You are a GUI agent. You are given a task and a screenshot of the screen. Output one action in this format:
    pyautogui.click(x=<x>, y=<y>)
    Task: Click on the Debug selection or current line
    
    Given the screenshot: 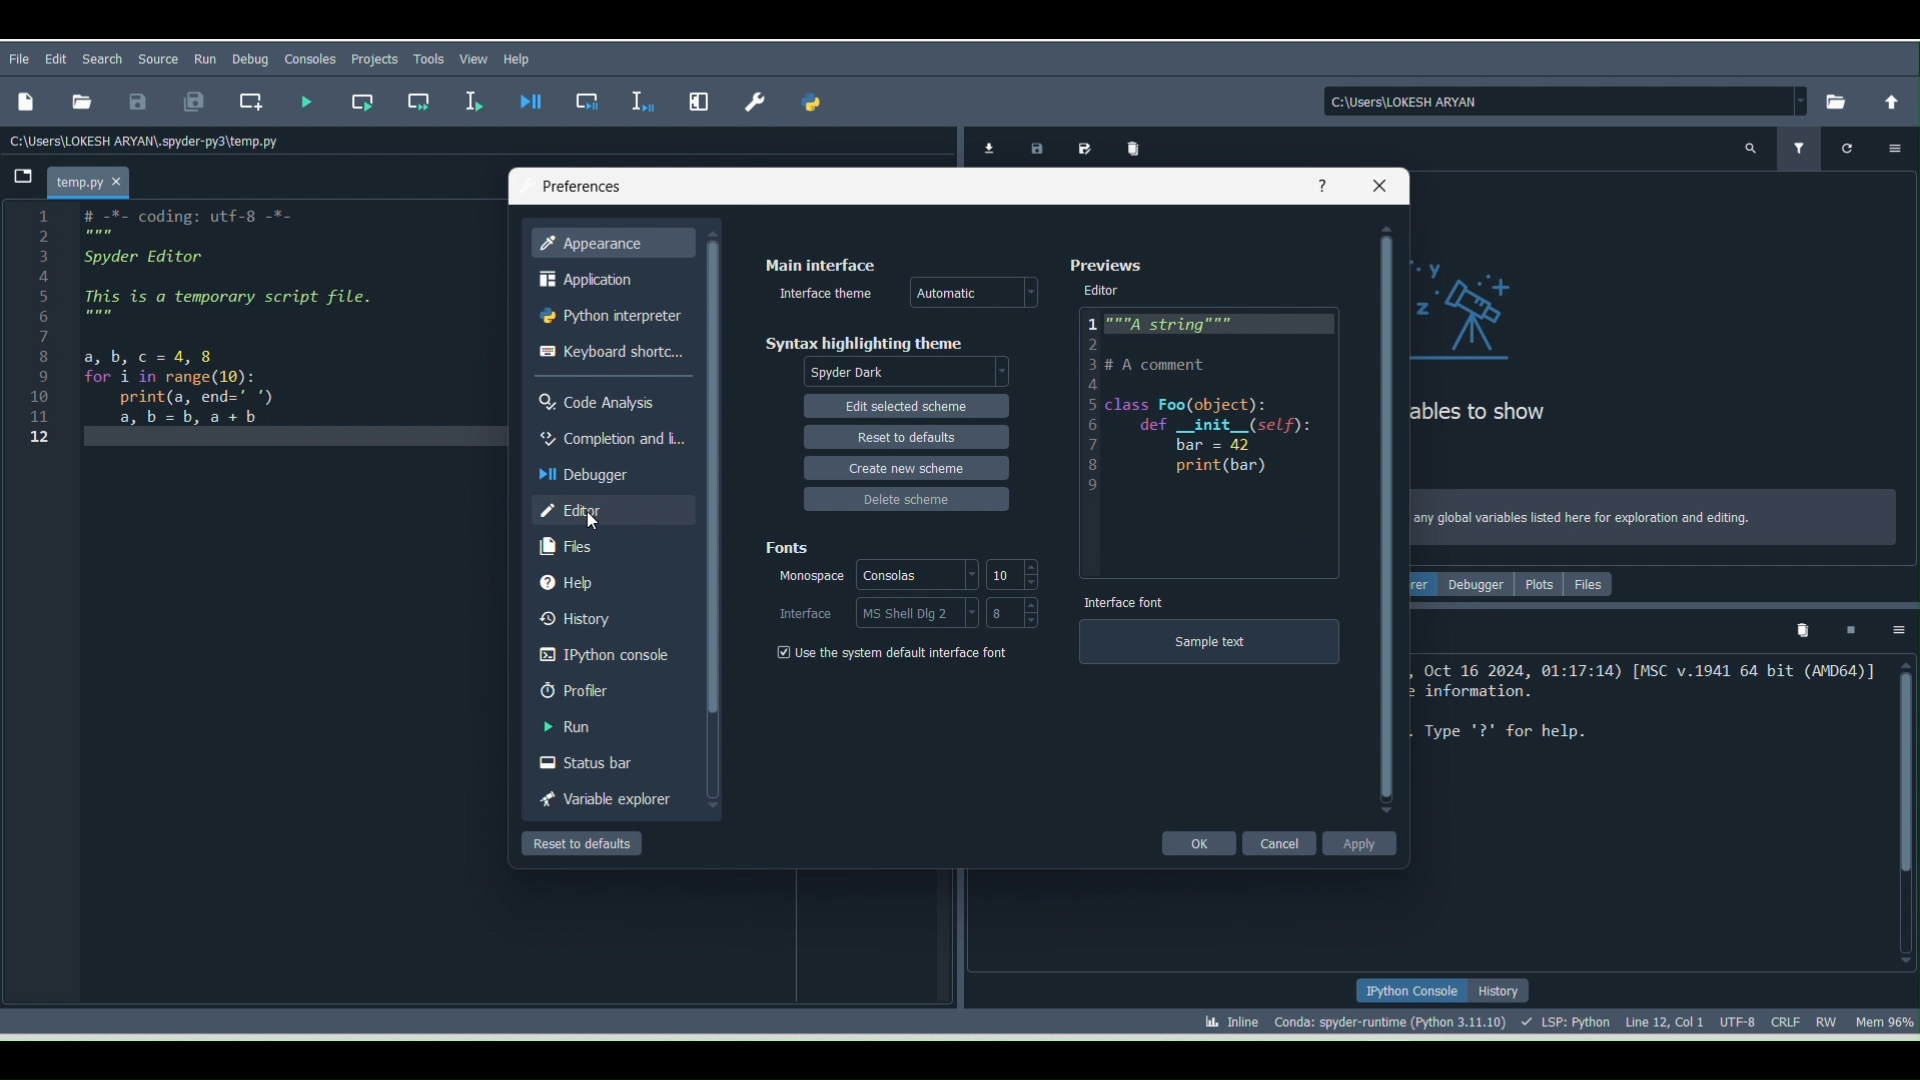 What is the action you would take?
    pyautogui.click(x=640, y=98)
    